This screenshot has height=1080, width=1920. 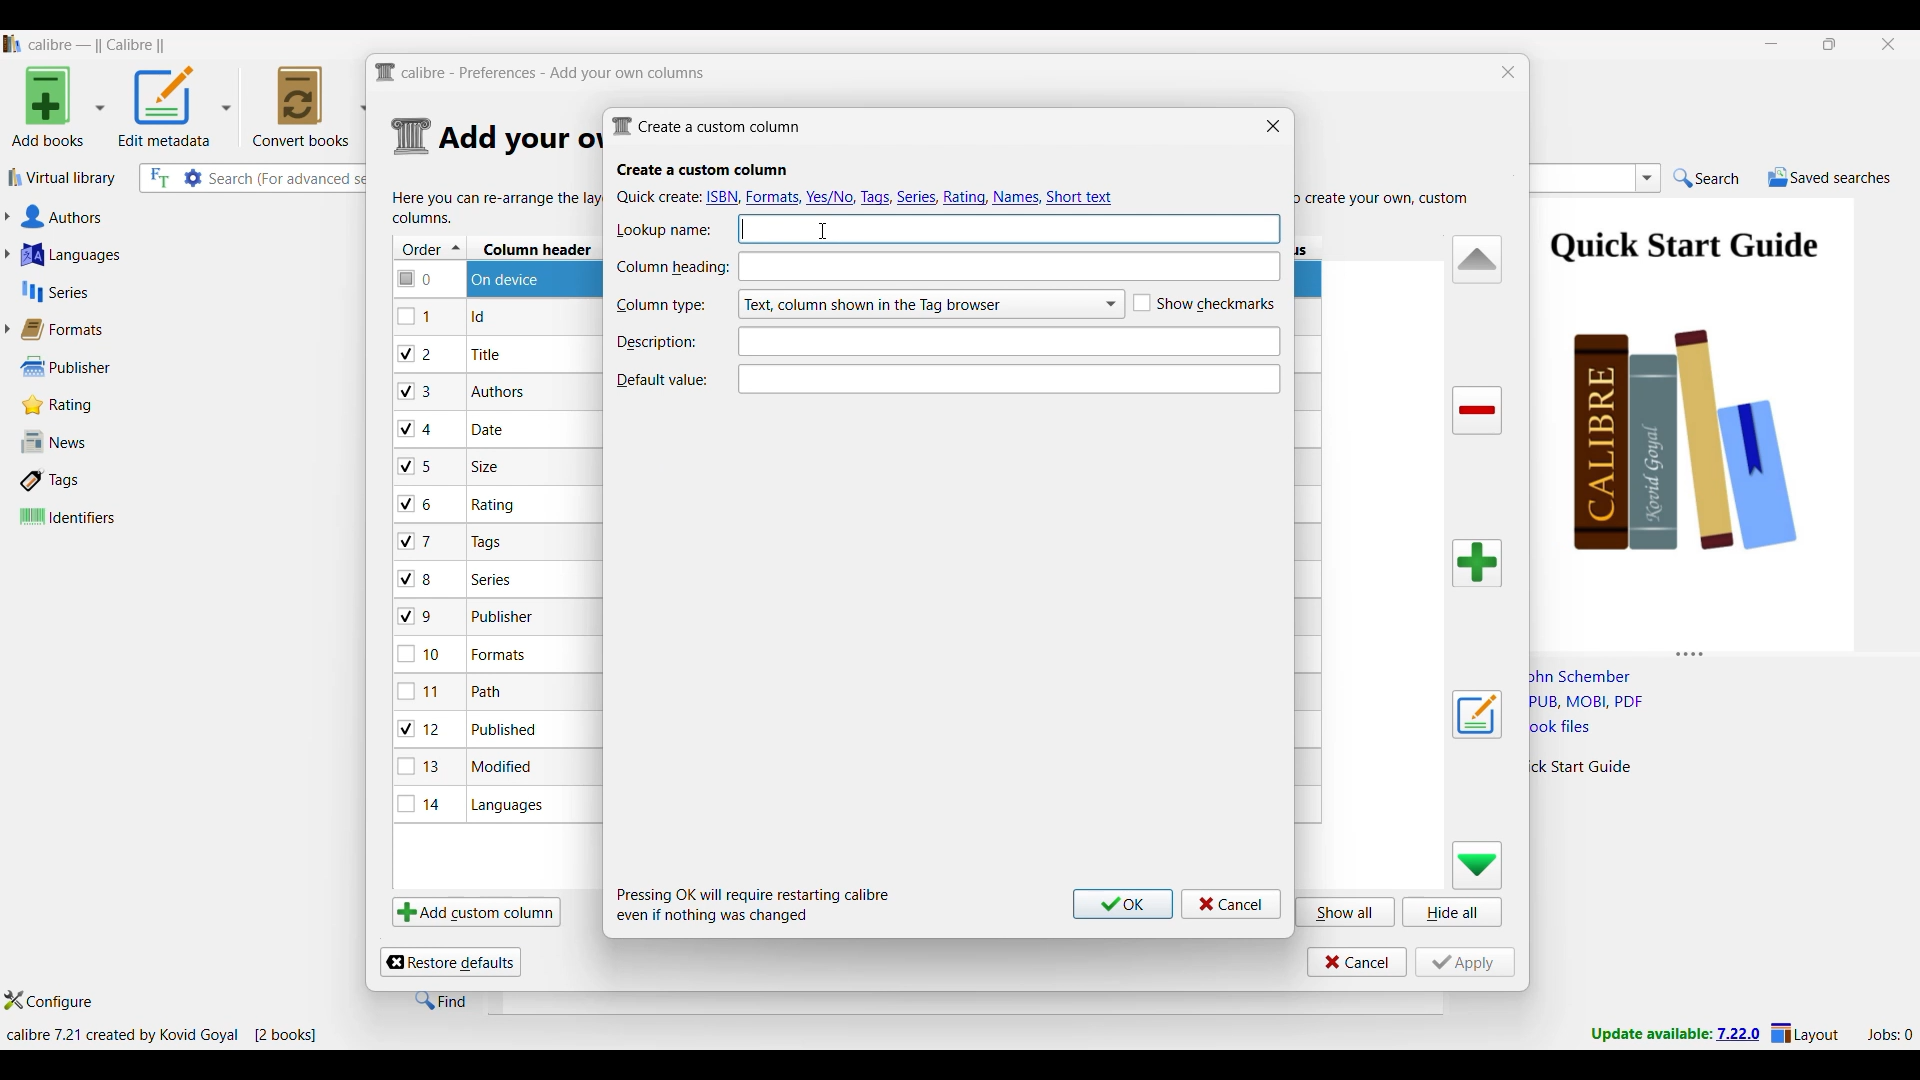 What do you see at coordinates (541, 73) in the screenshot?
I see `Title and logo of current window` at bounding box center [541, 73].